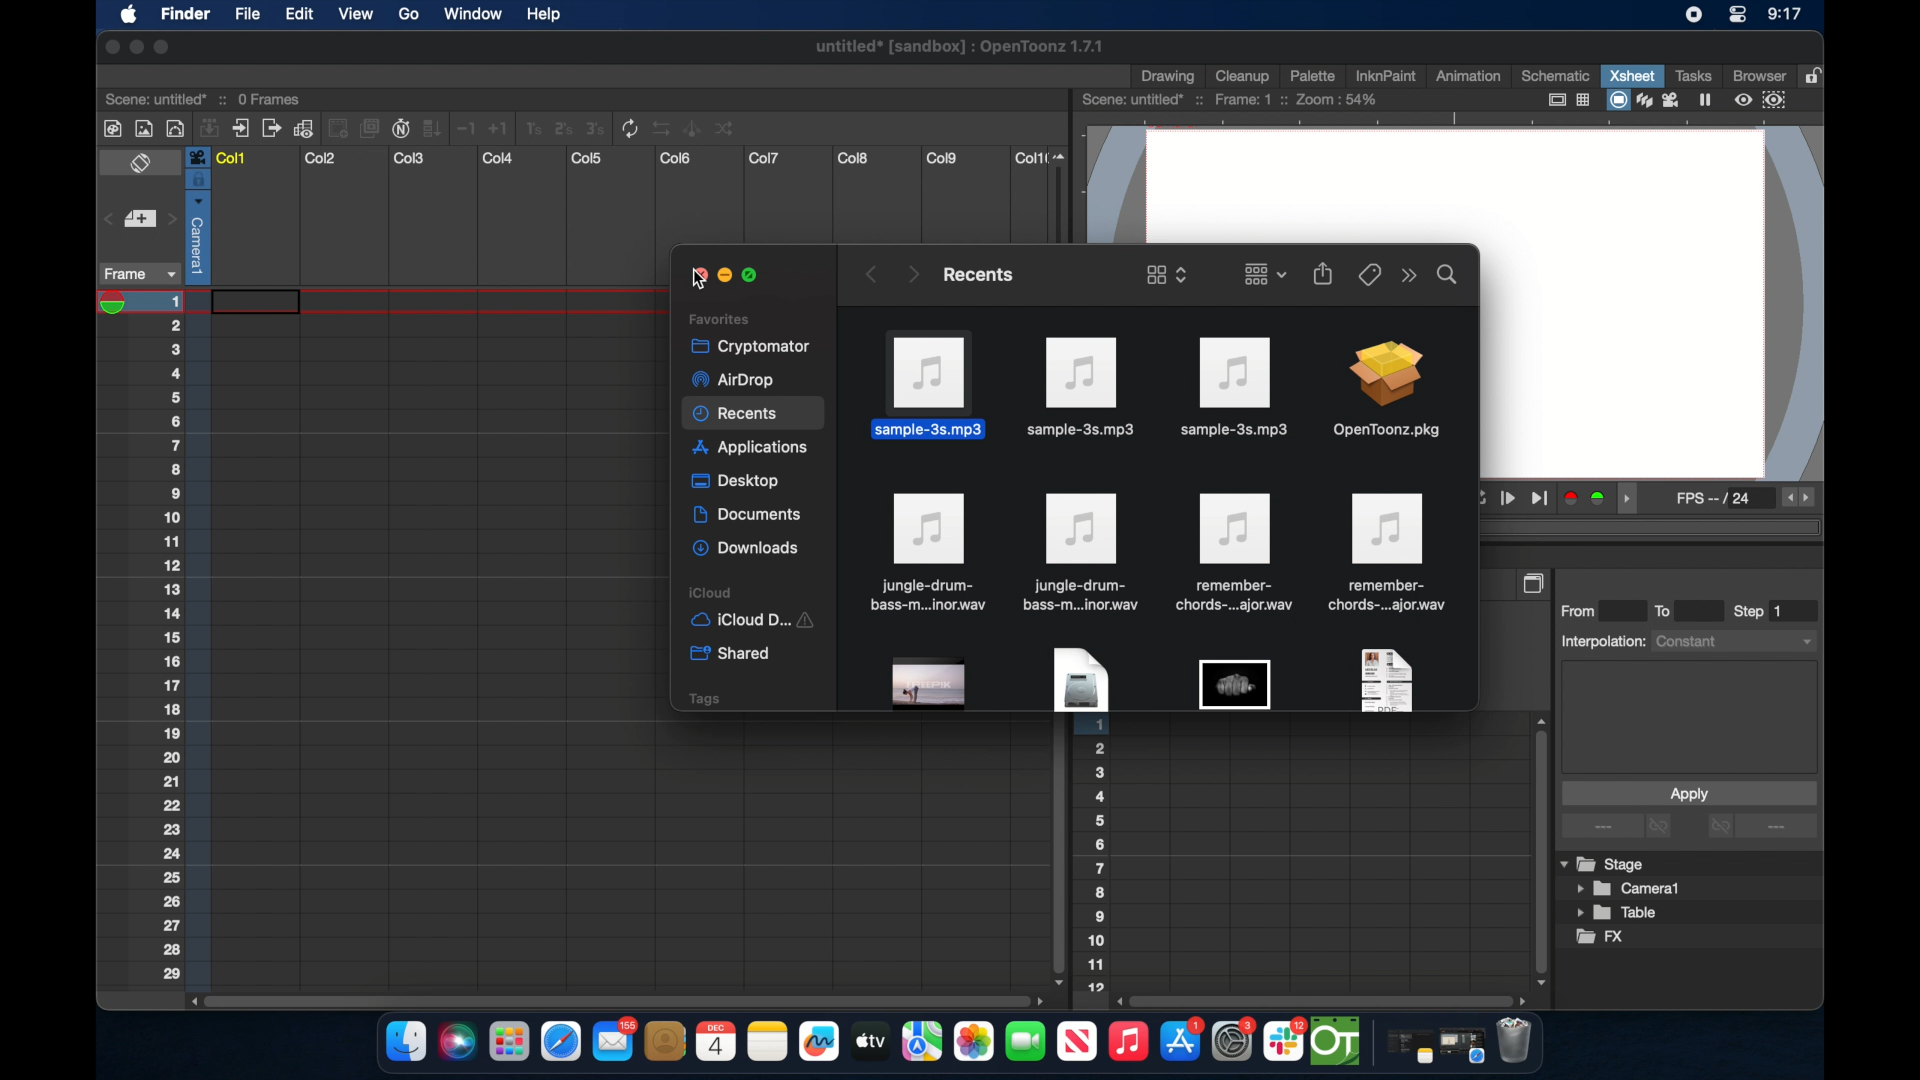 The image size is (1920, 1080). Describe the element at coordinates (629, 158) in the screenshot. I see `columns` at that location.